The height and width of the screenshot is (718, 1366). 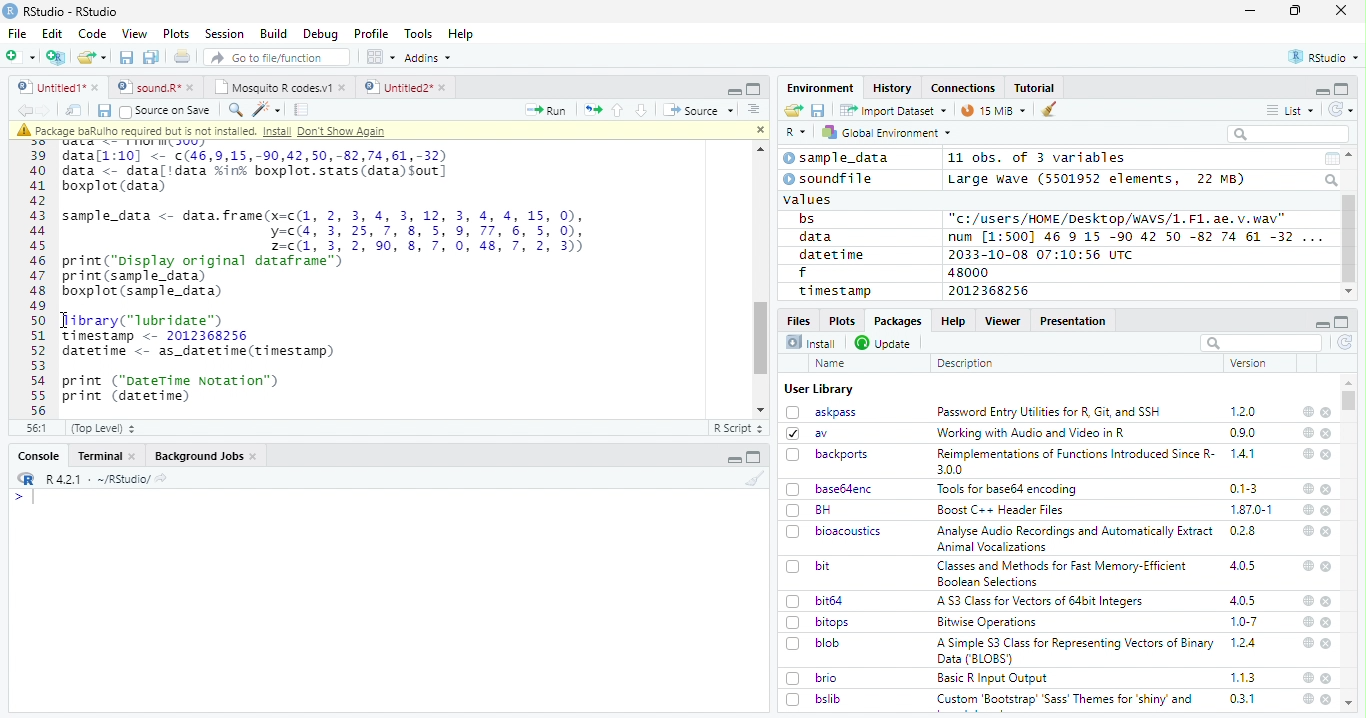 What do you see at coordinates (38, 428) in the screenshot?
I see `56:1` at bounding box center [38, 428].